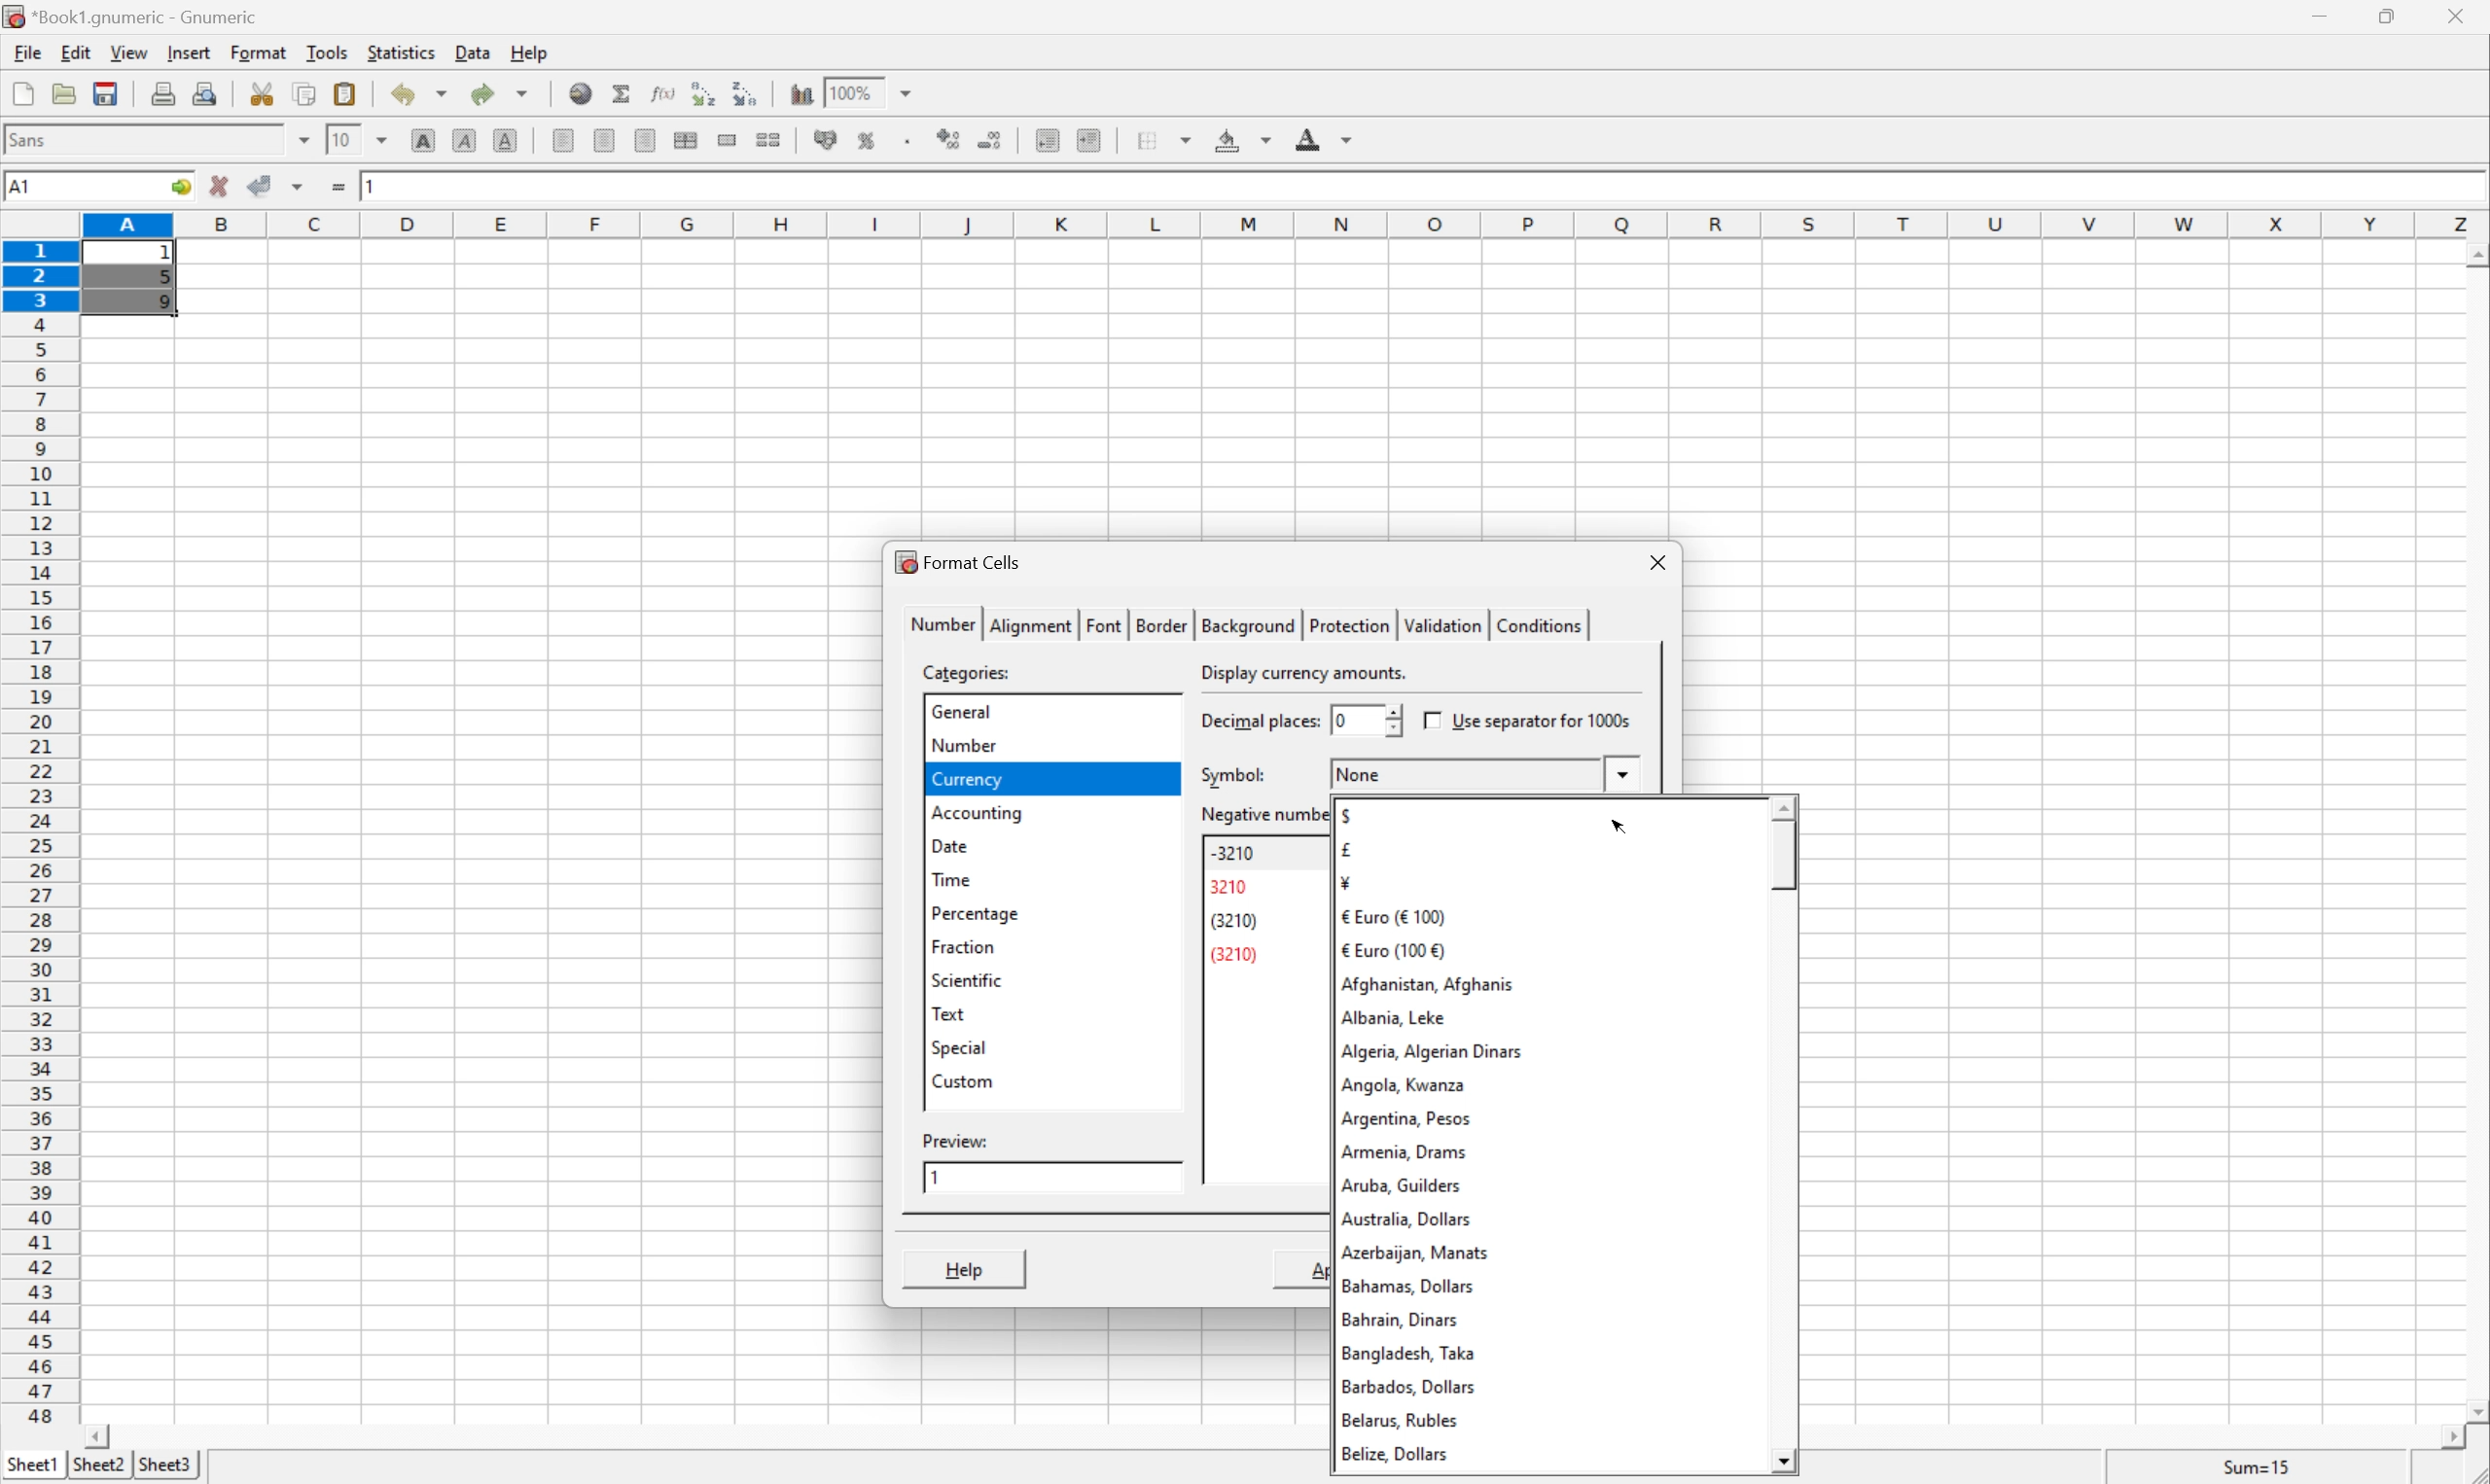 The image size is (2490, 1484). I want to click on preview:, so click(957, 1140).